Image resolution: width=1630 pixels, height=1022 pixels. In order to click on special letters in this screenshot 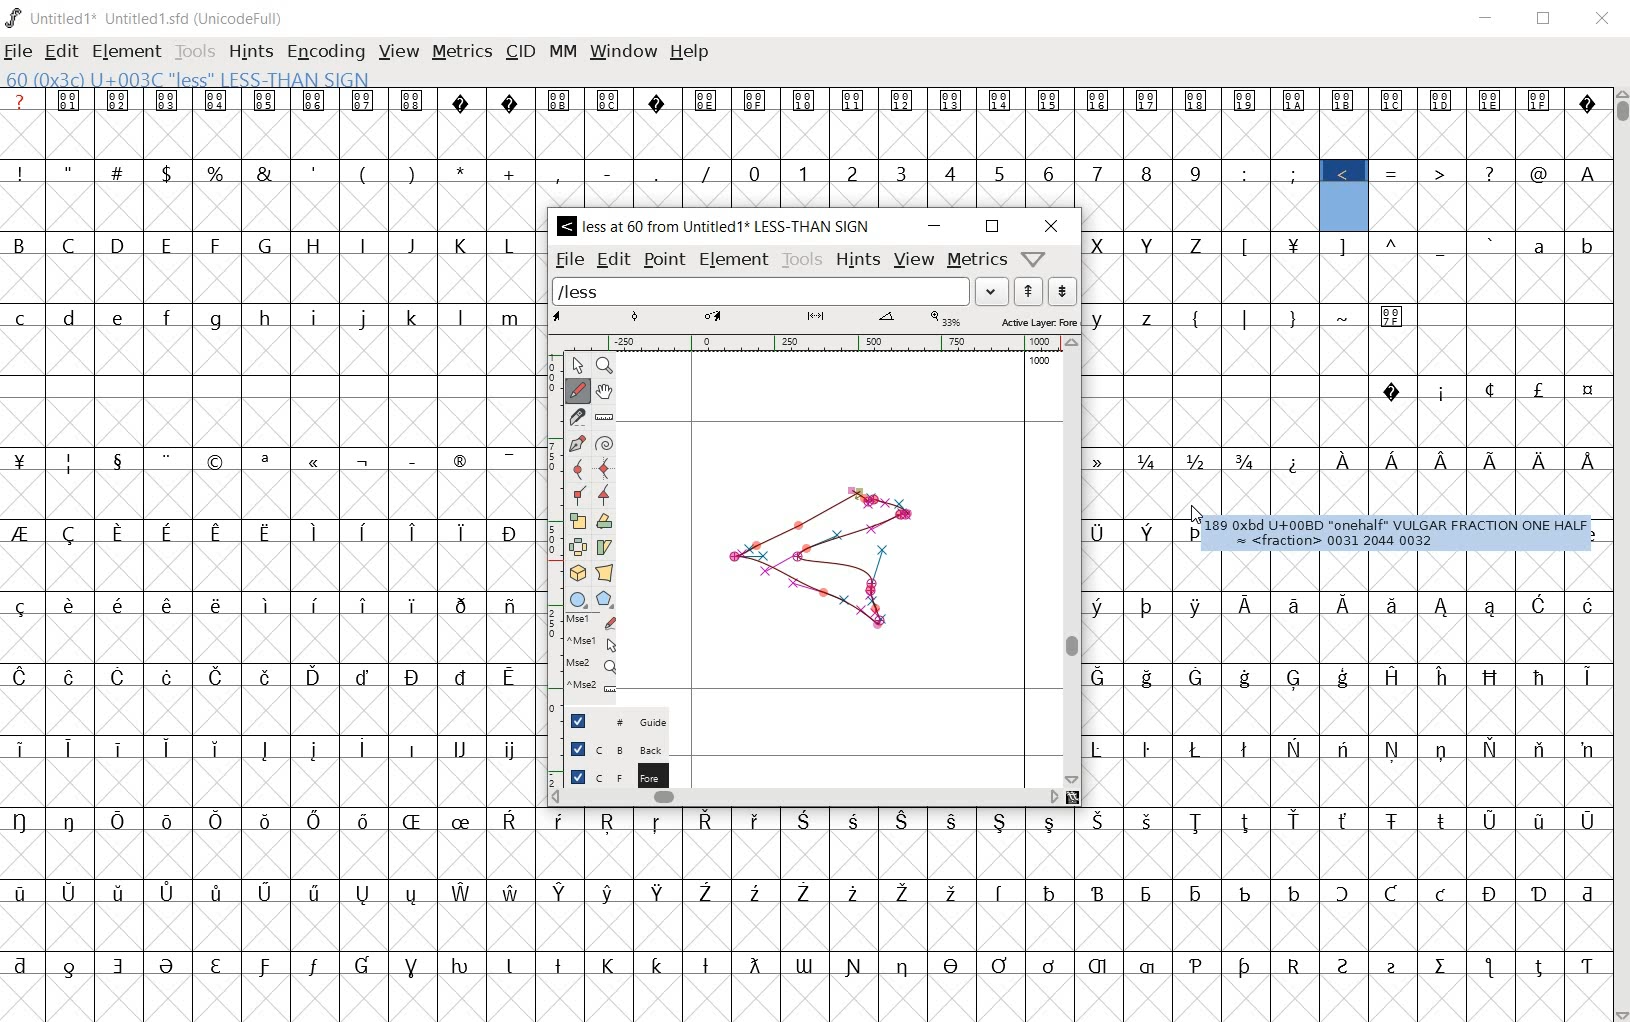, I will do `click(269, 603)`.